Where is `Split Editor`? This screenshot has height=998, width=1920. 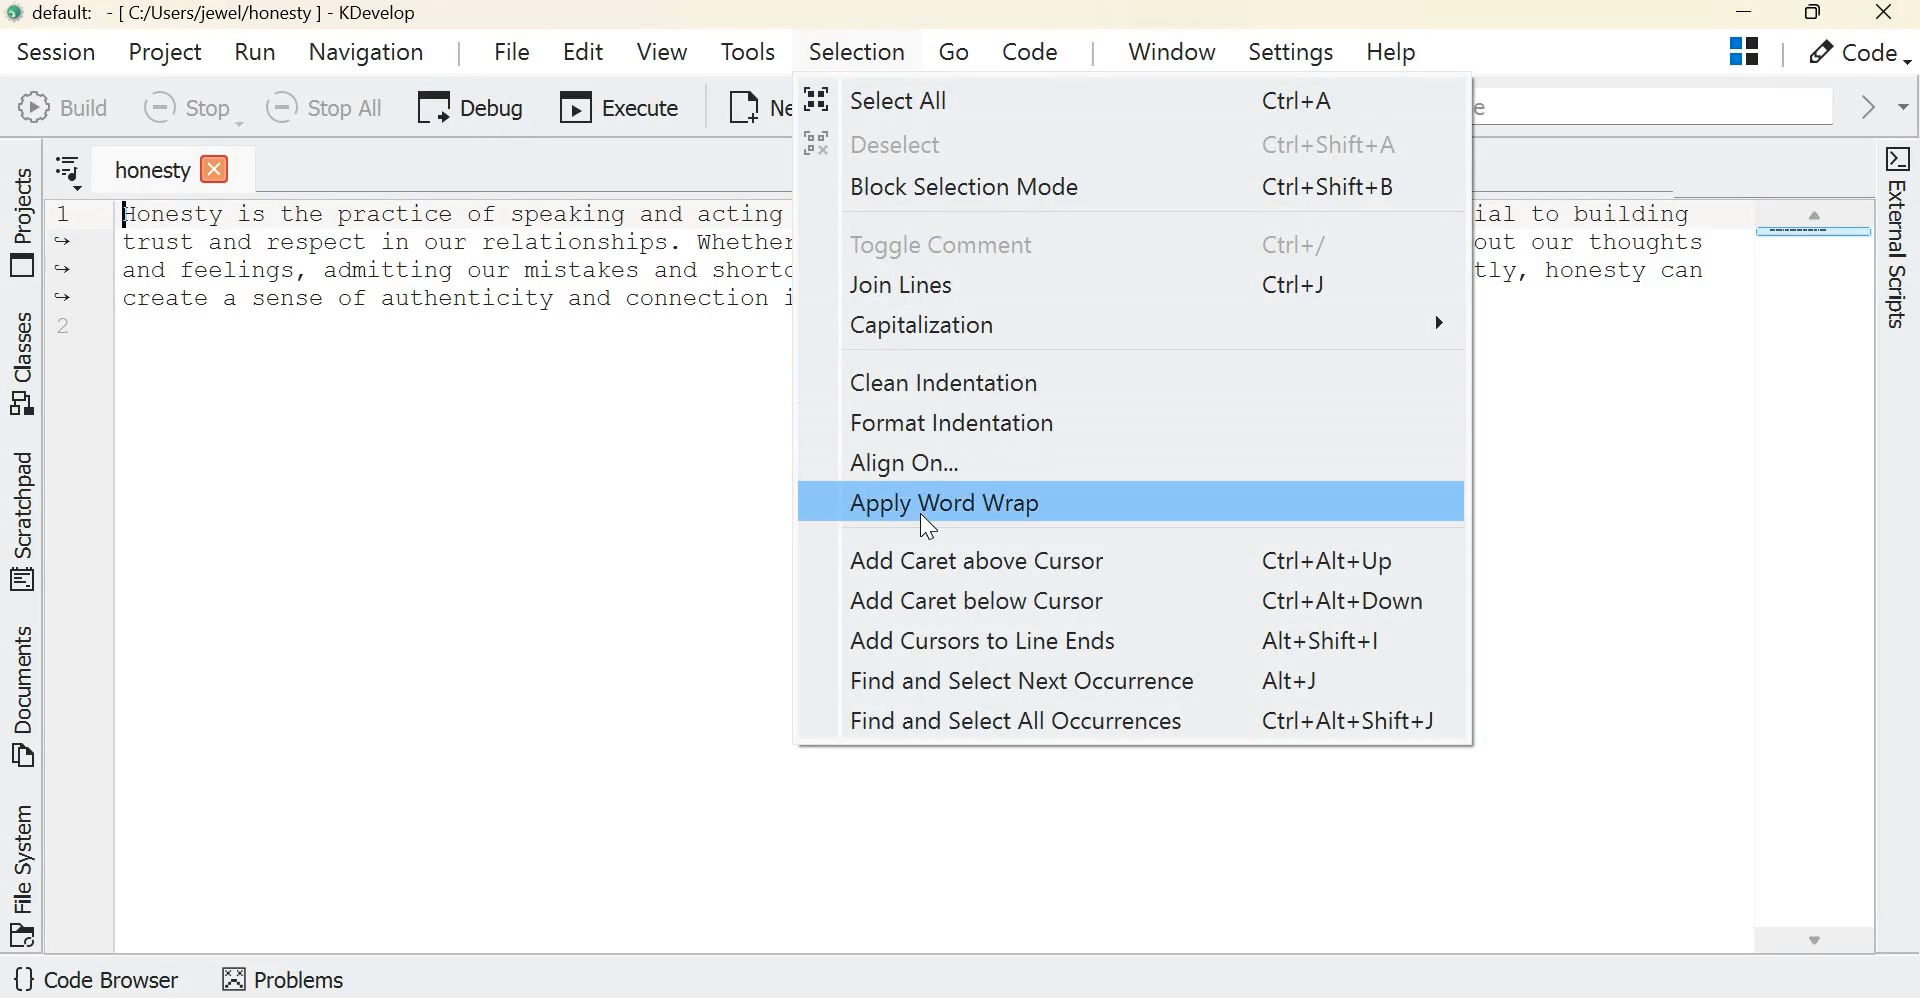 Split Editor is located at coordinates (1743, 51).